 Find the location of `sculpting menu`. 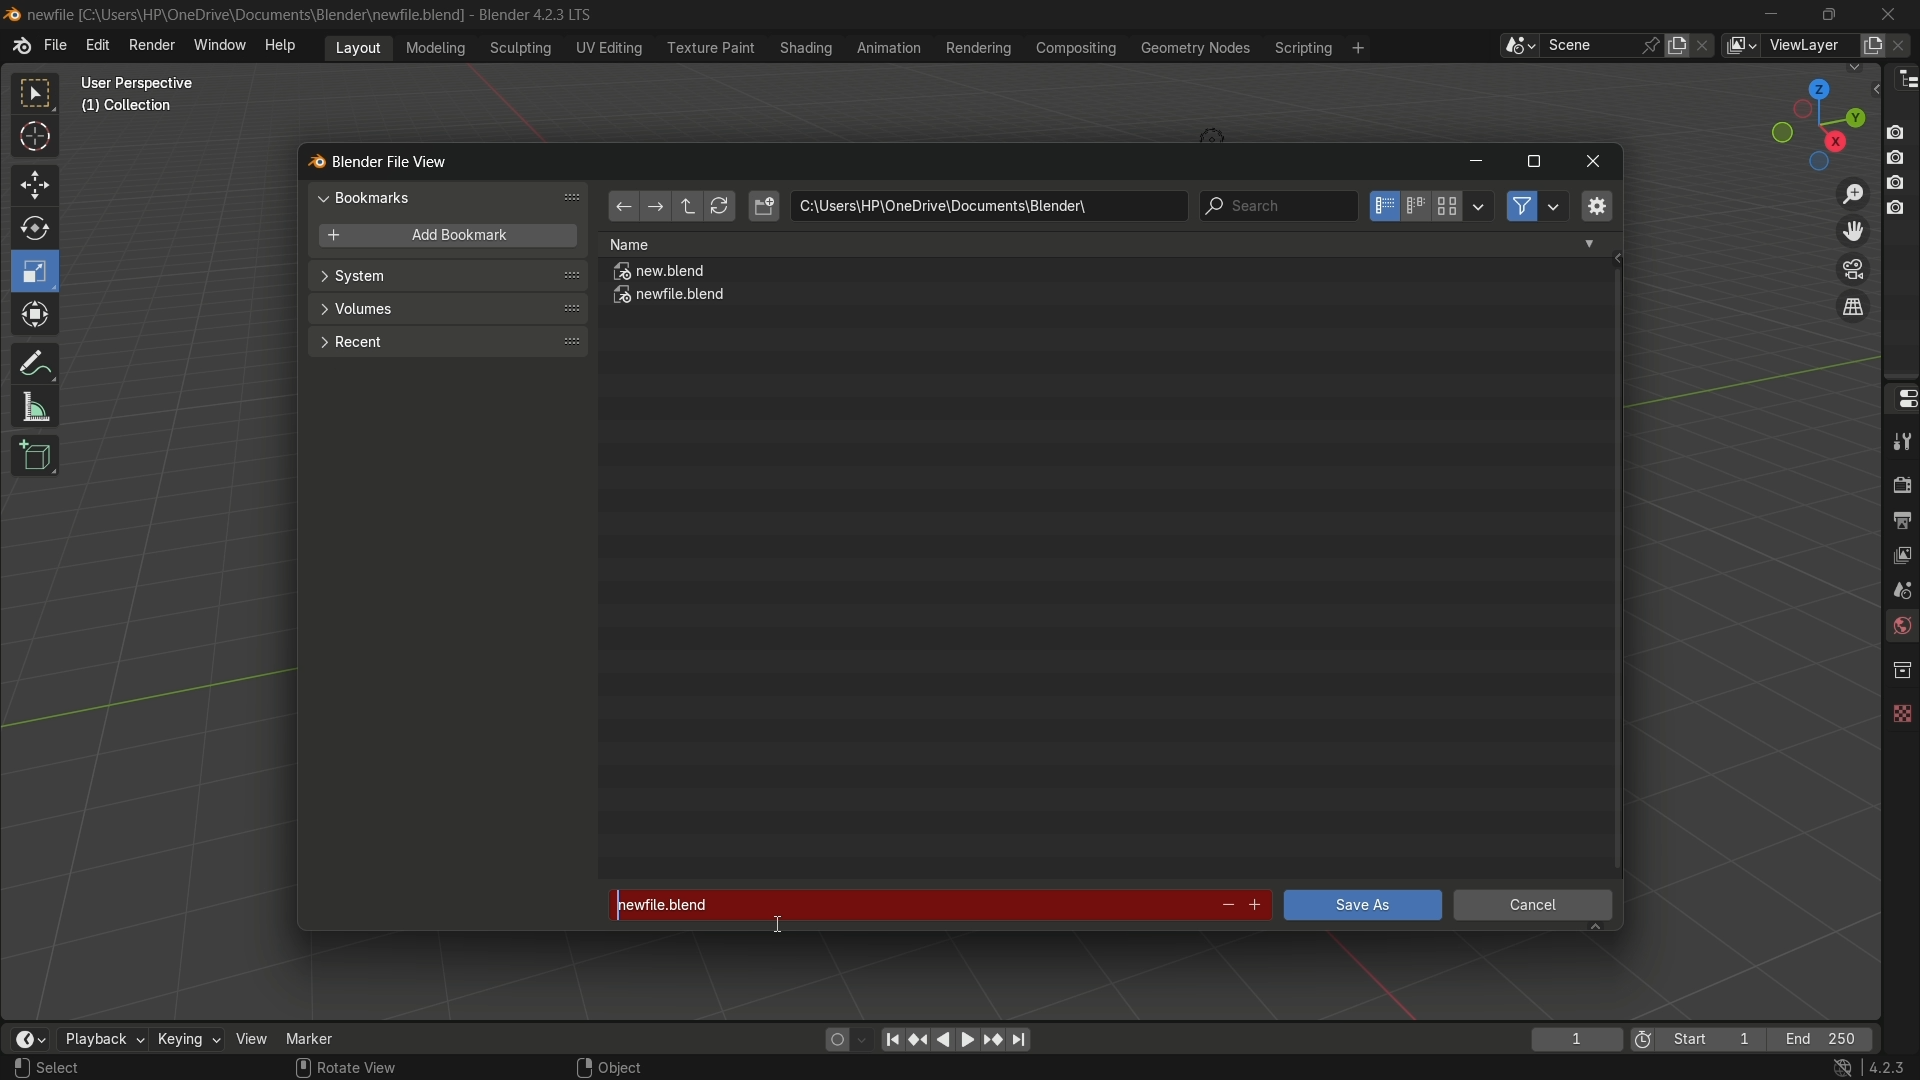

sculpting menu is located at coordinates (516, 48).